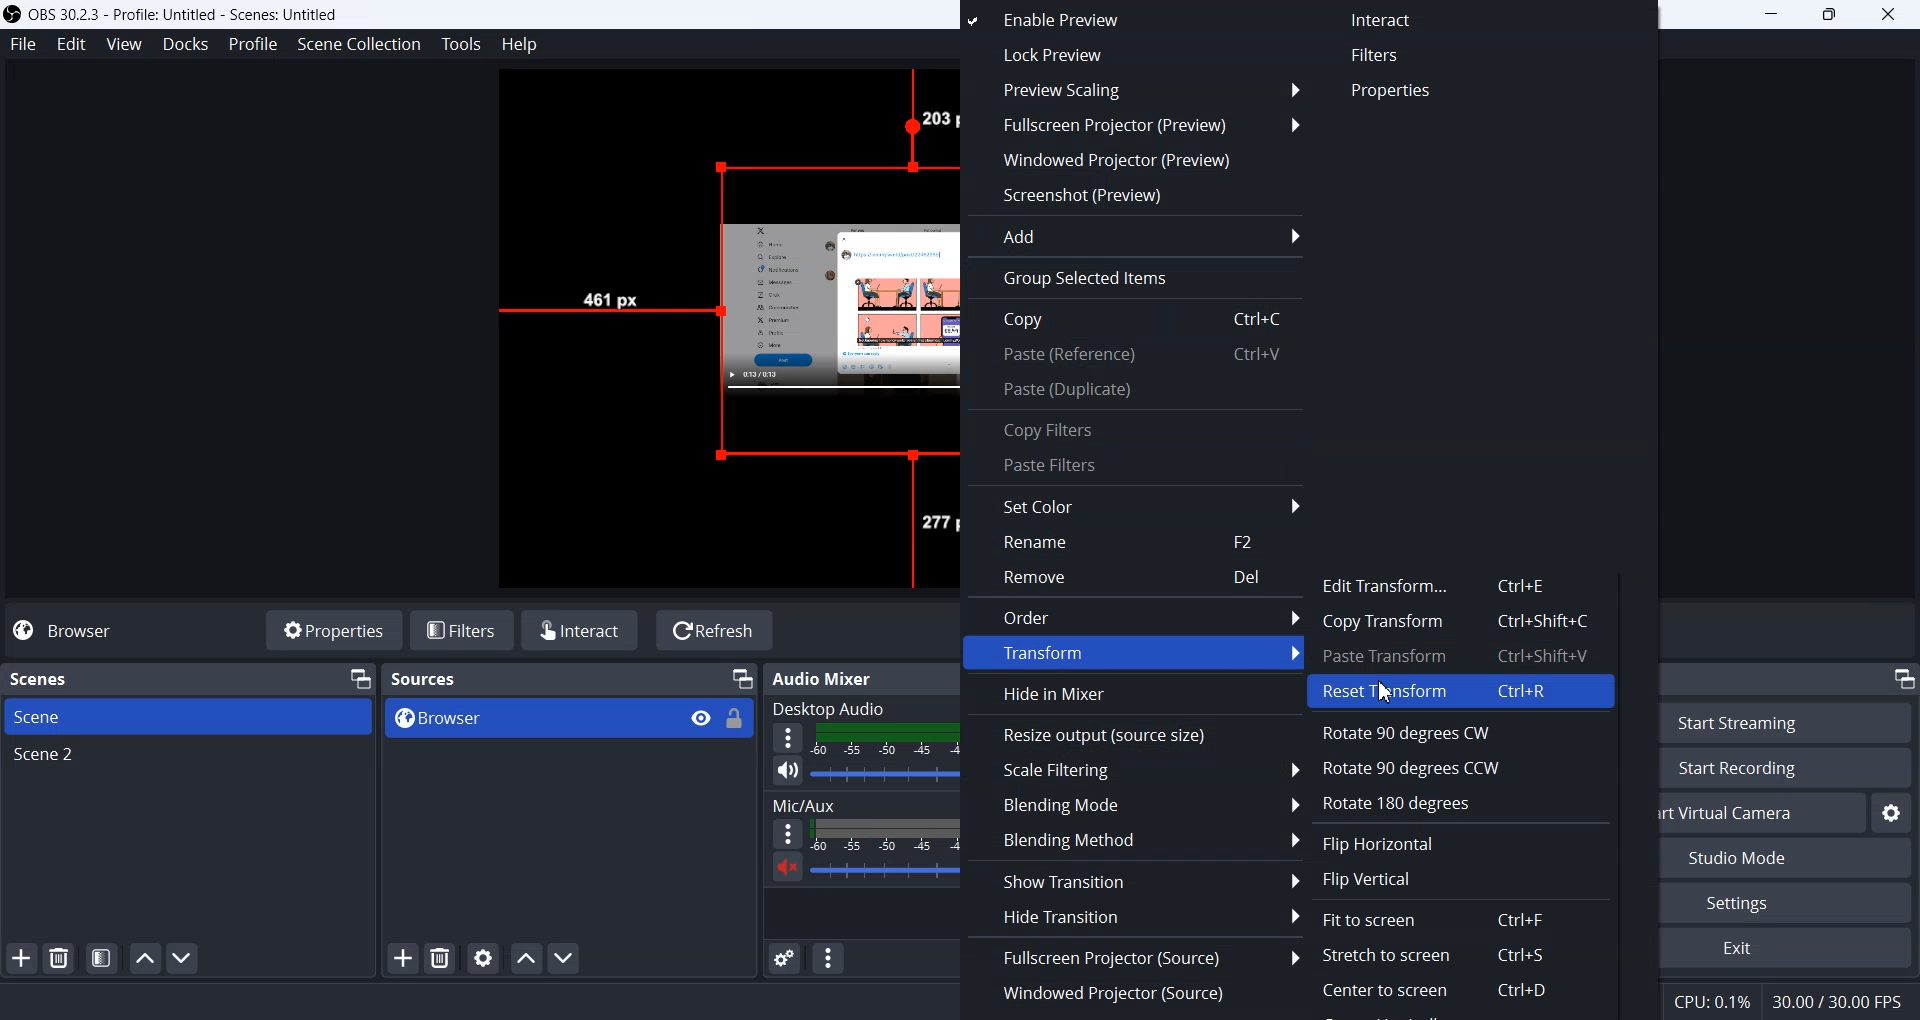  I want to click on Profile, so click(252, 43).